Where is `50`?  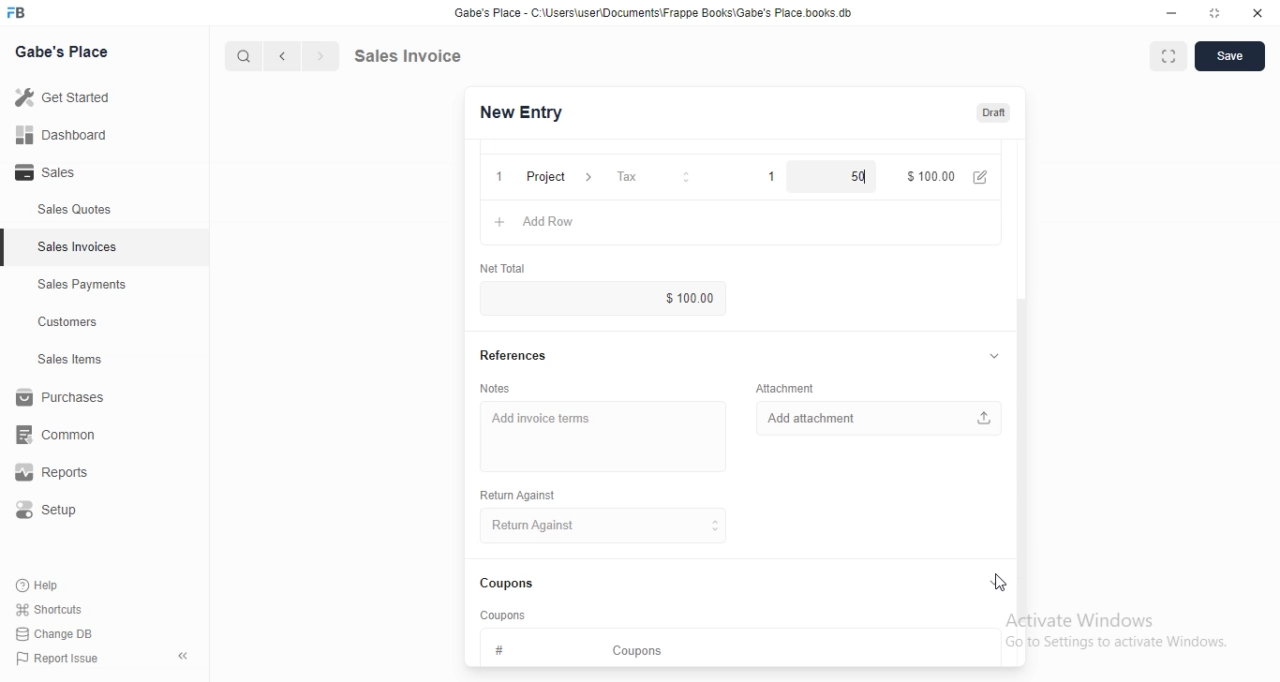 50 is located at coordinates (839, 175).